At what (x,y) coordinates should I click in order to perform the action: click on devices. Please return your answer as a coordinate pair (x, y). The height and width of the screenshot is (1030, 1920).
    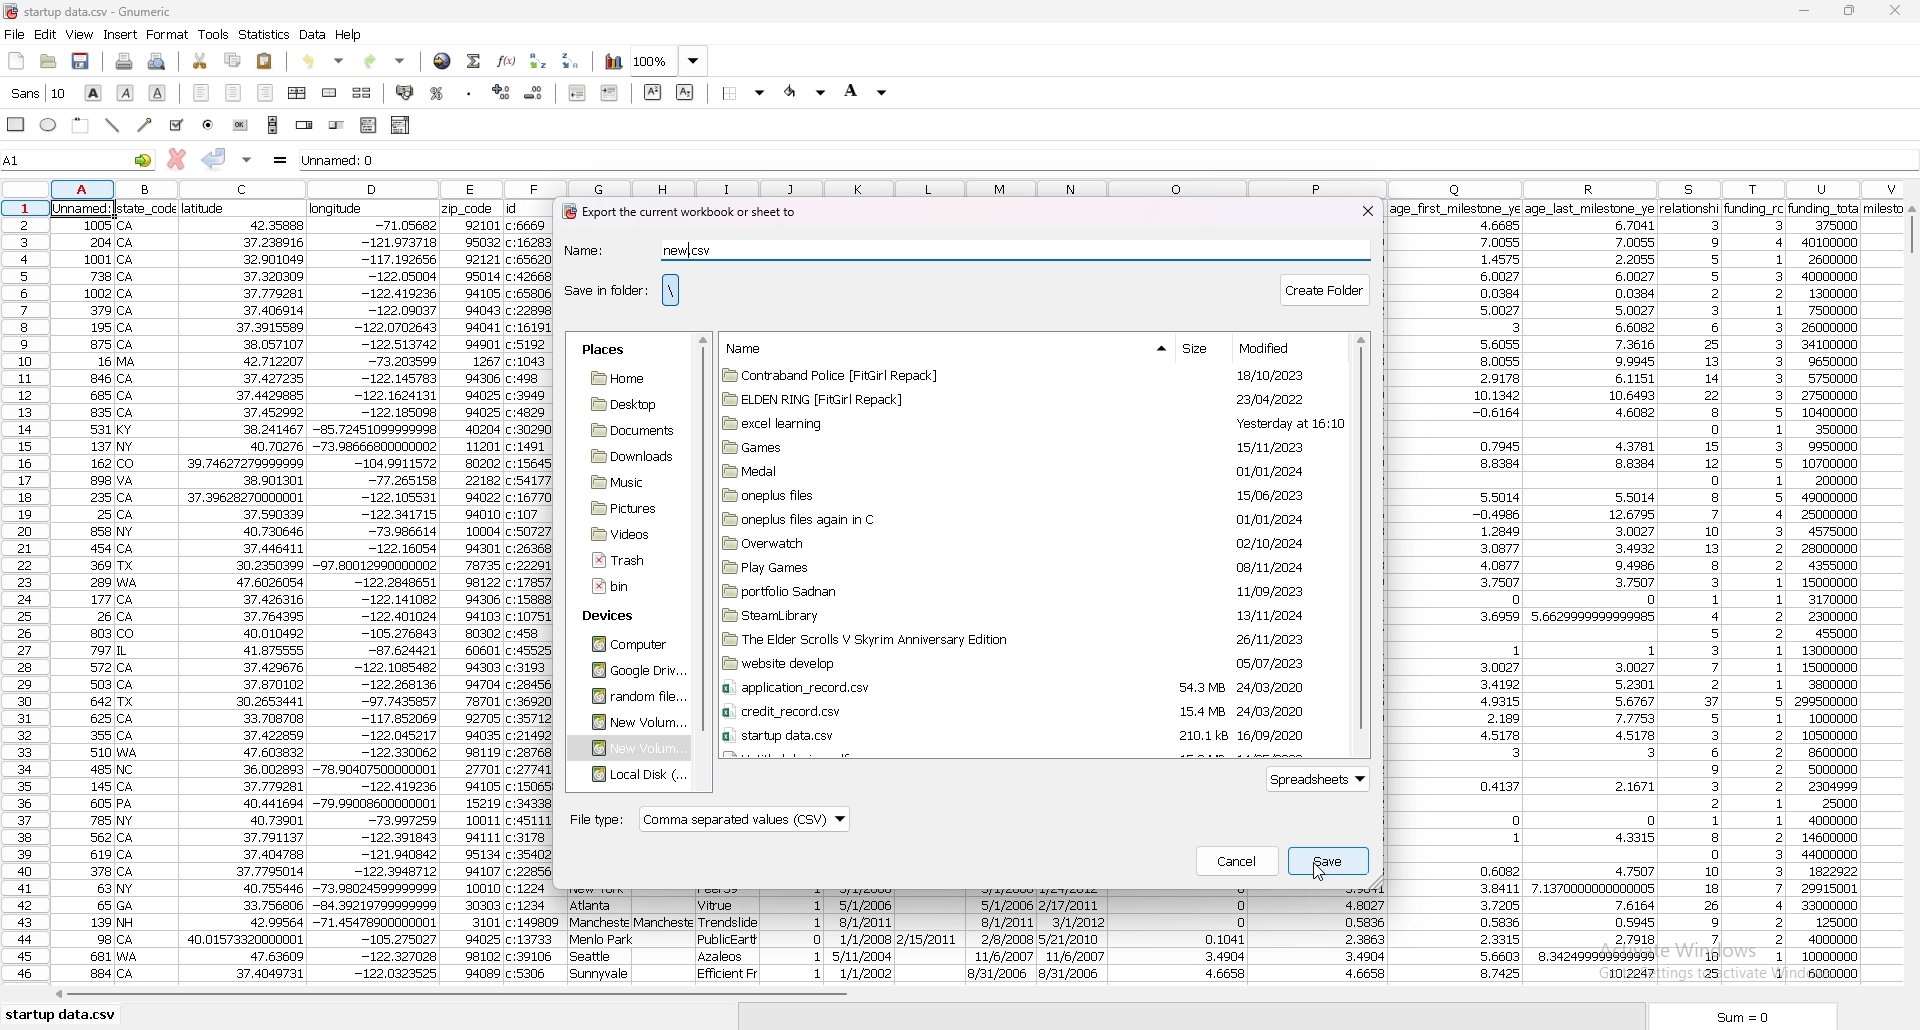
    Looking at the image, I should click on (614, 617).